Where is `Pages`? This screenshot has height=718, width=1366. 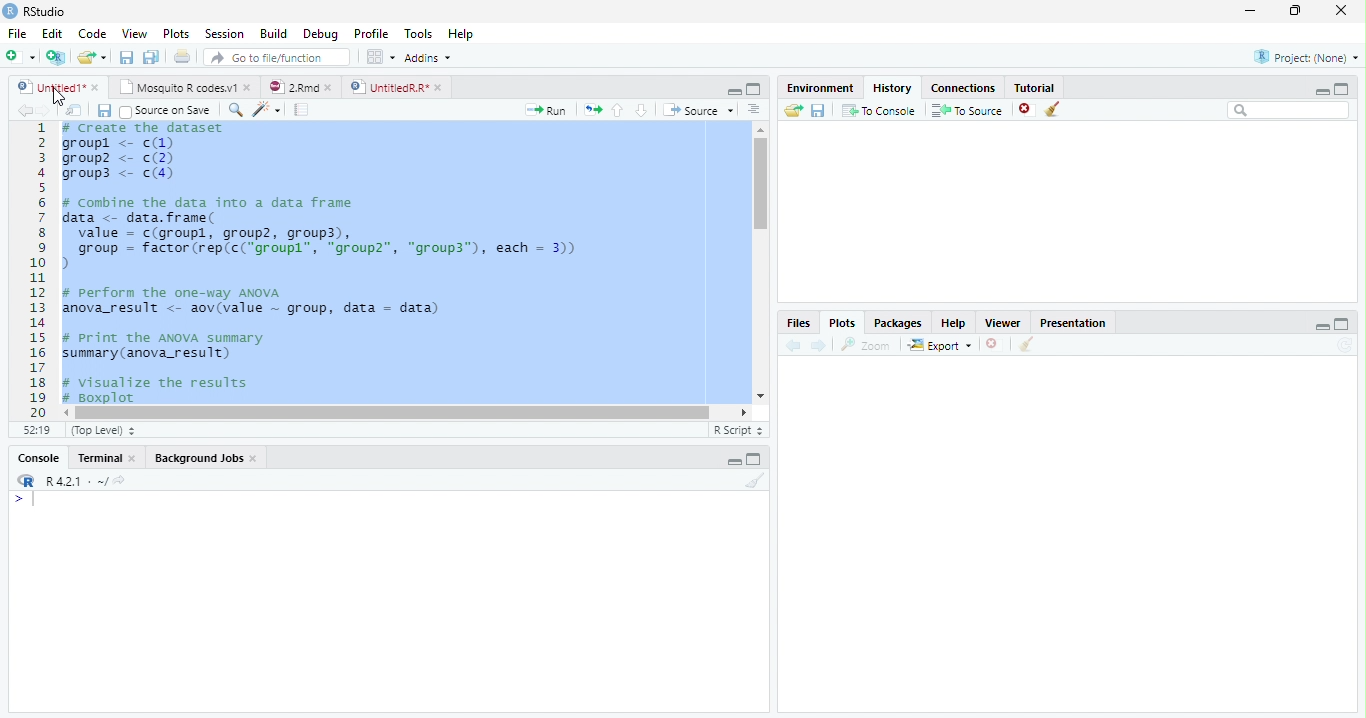
Pages is located at coordinates (301, 111).